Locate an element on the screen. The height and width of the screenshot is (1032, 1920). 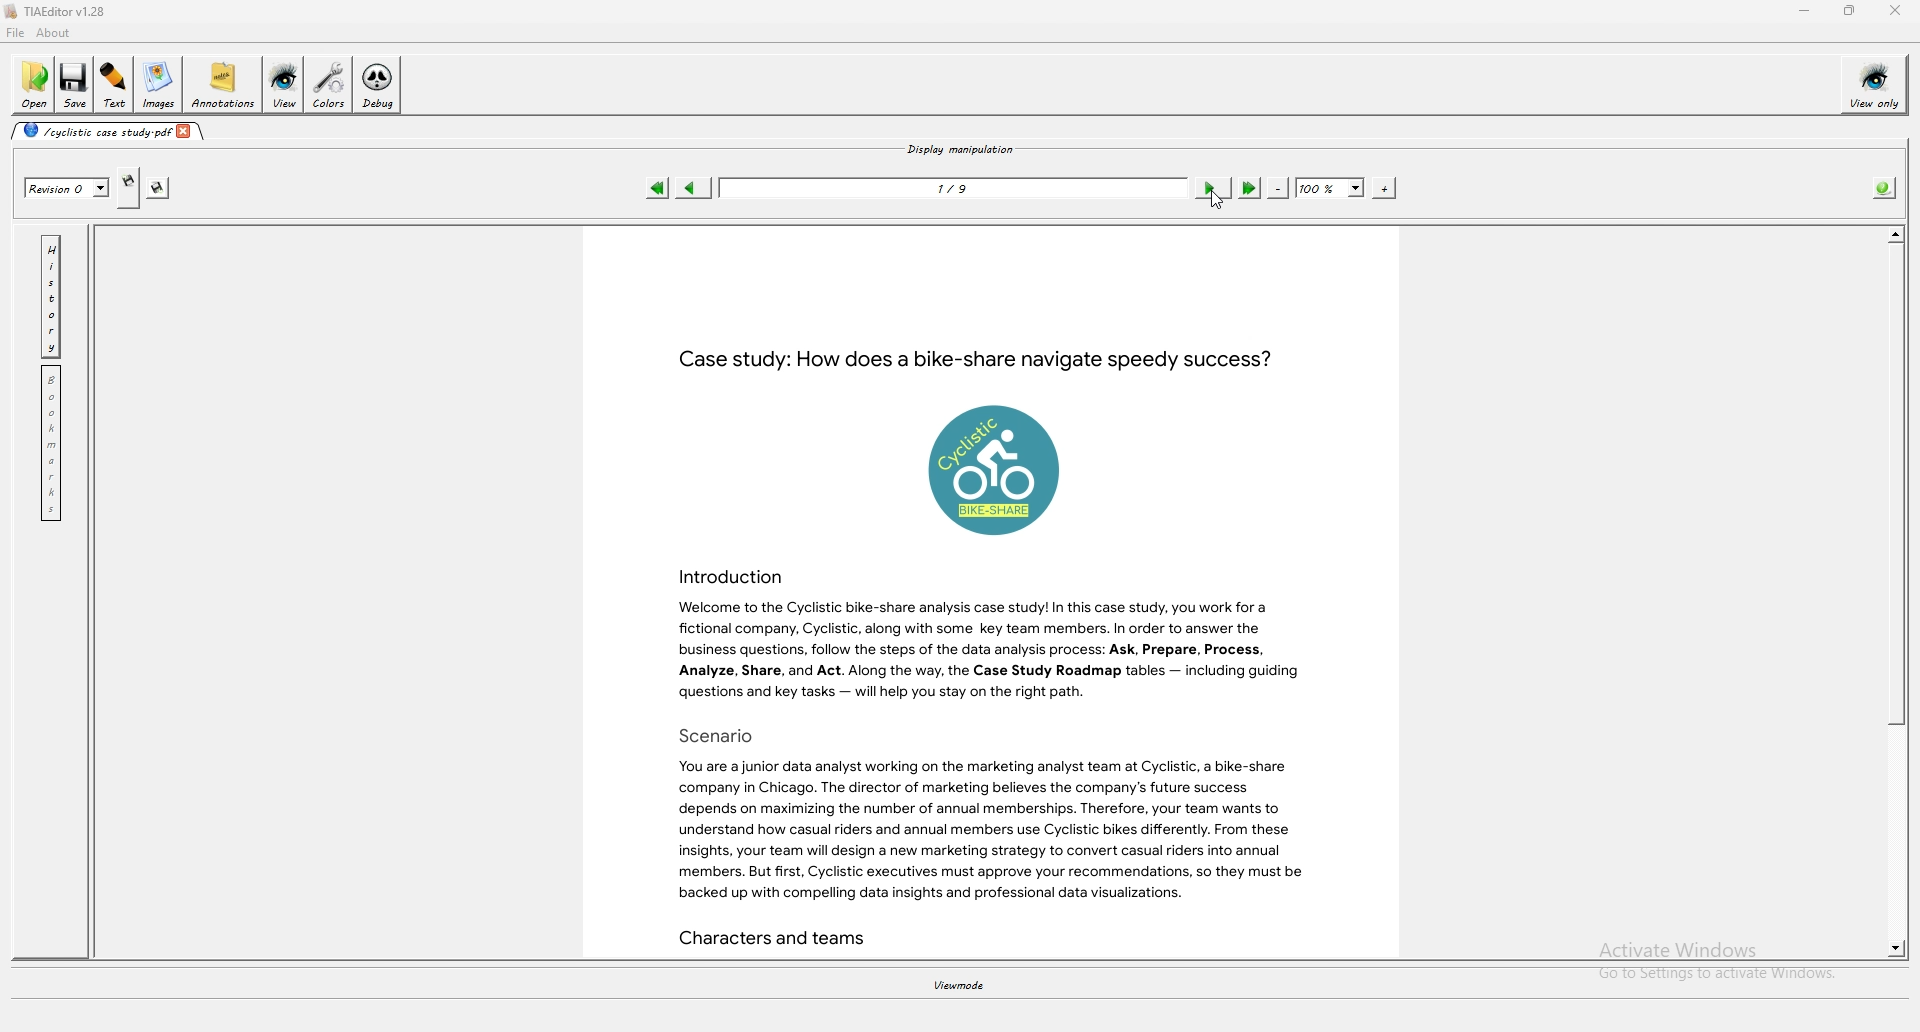
close is located at coordinates (1896, 11).